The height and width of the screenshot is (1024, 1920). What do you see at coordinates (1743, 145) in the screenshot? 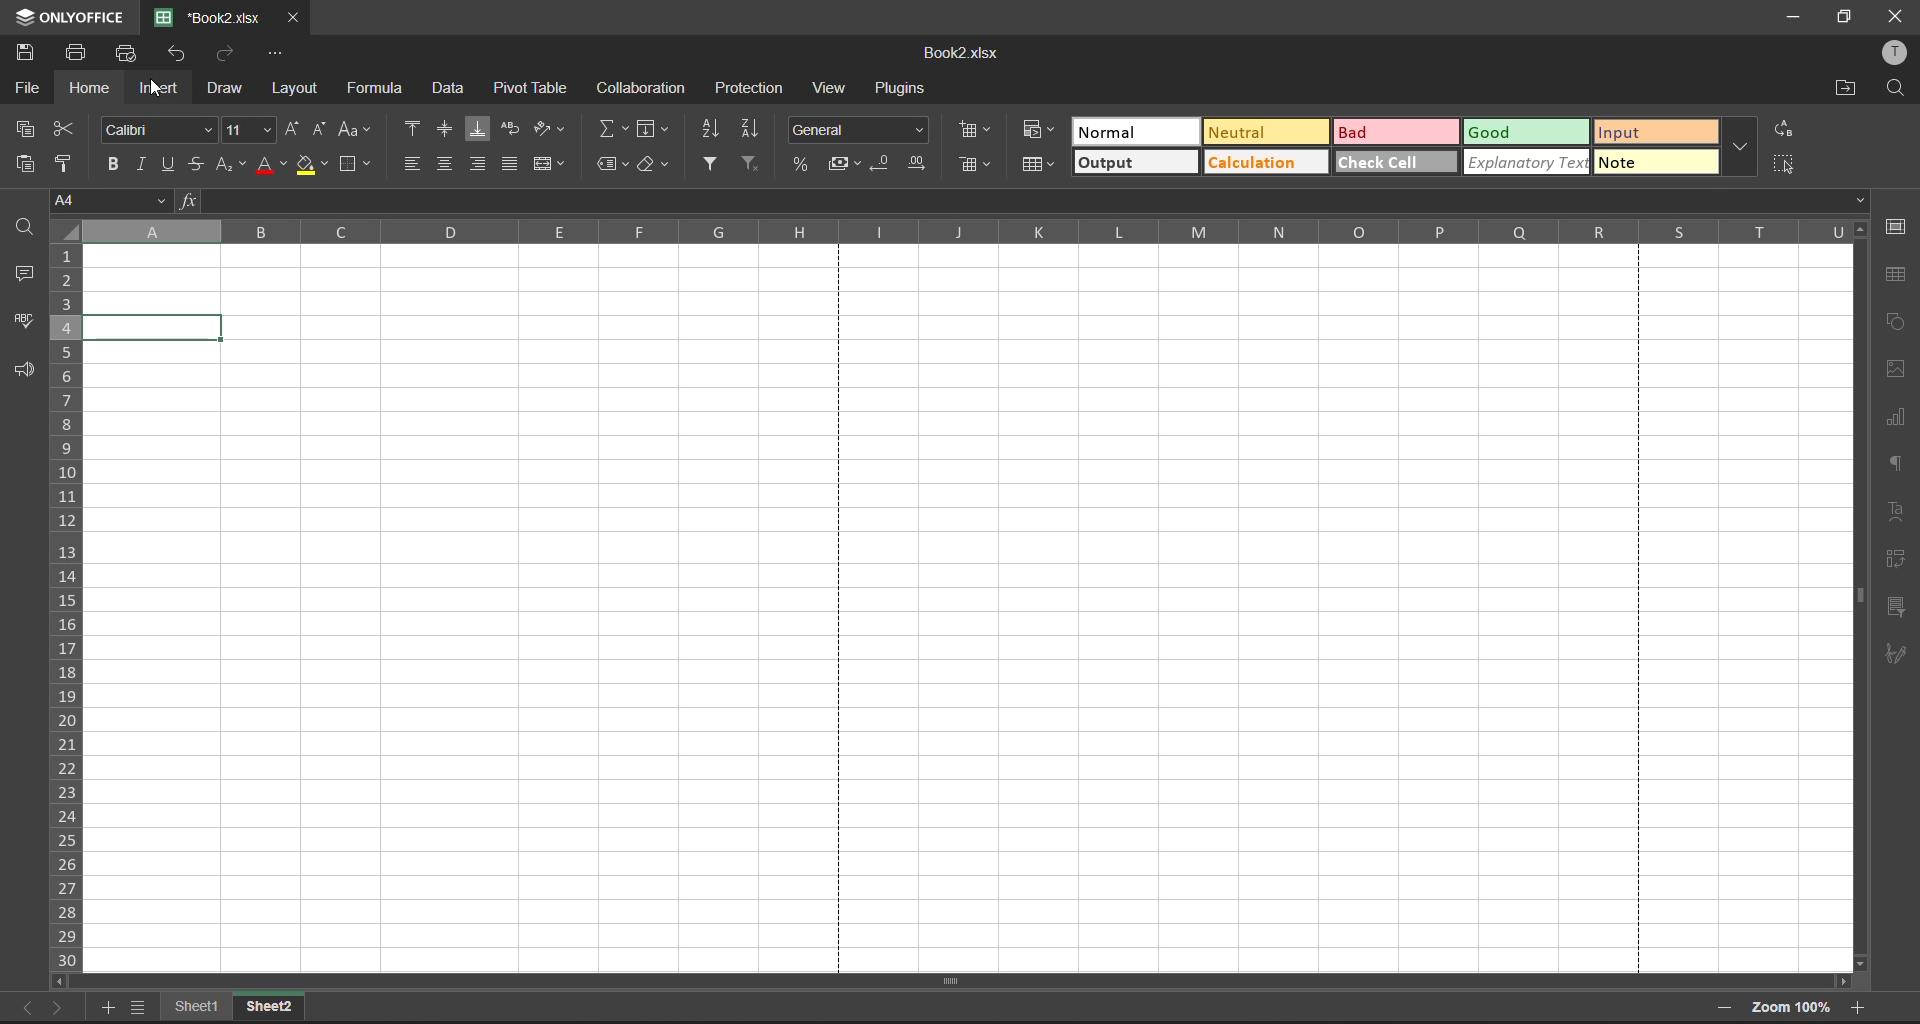
I see `more options` at bounding box center [1743, 145].